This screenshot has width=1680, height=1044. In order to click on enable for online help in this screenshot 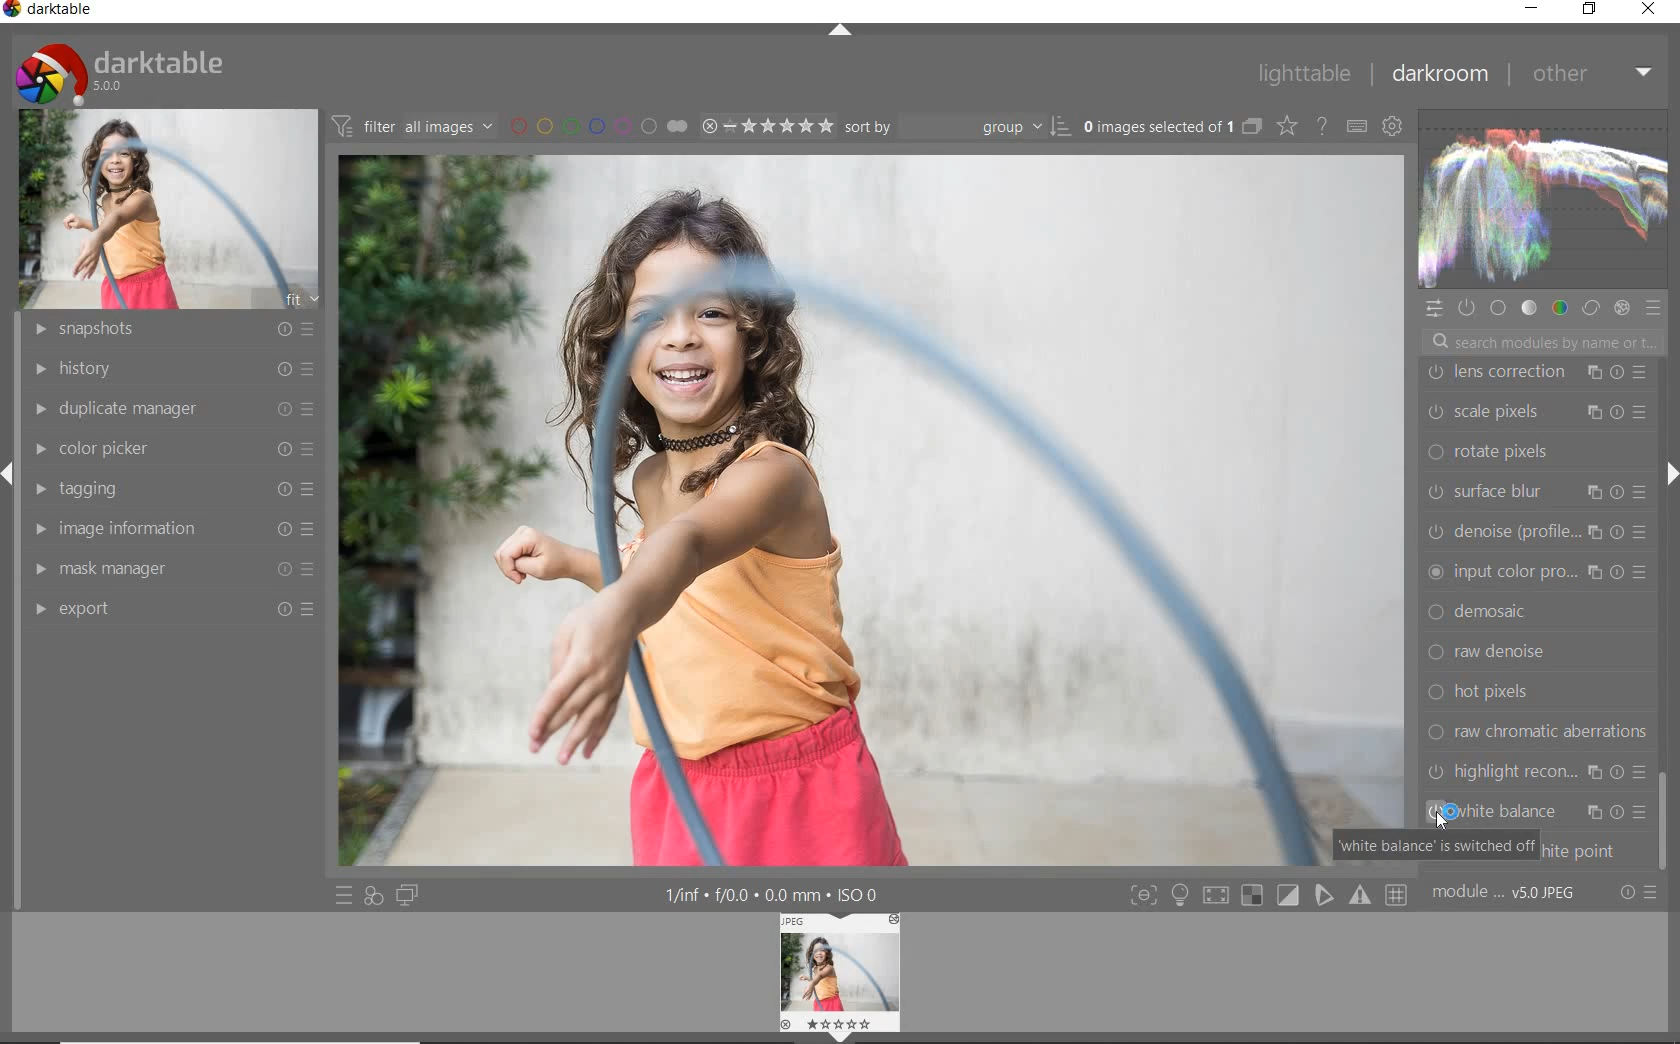, I will do `click(1321, 126)`.